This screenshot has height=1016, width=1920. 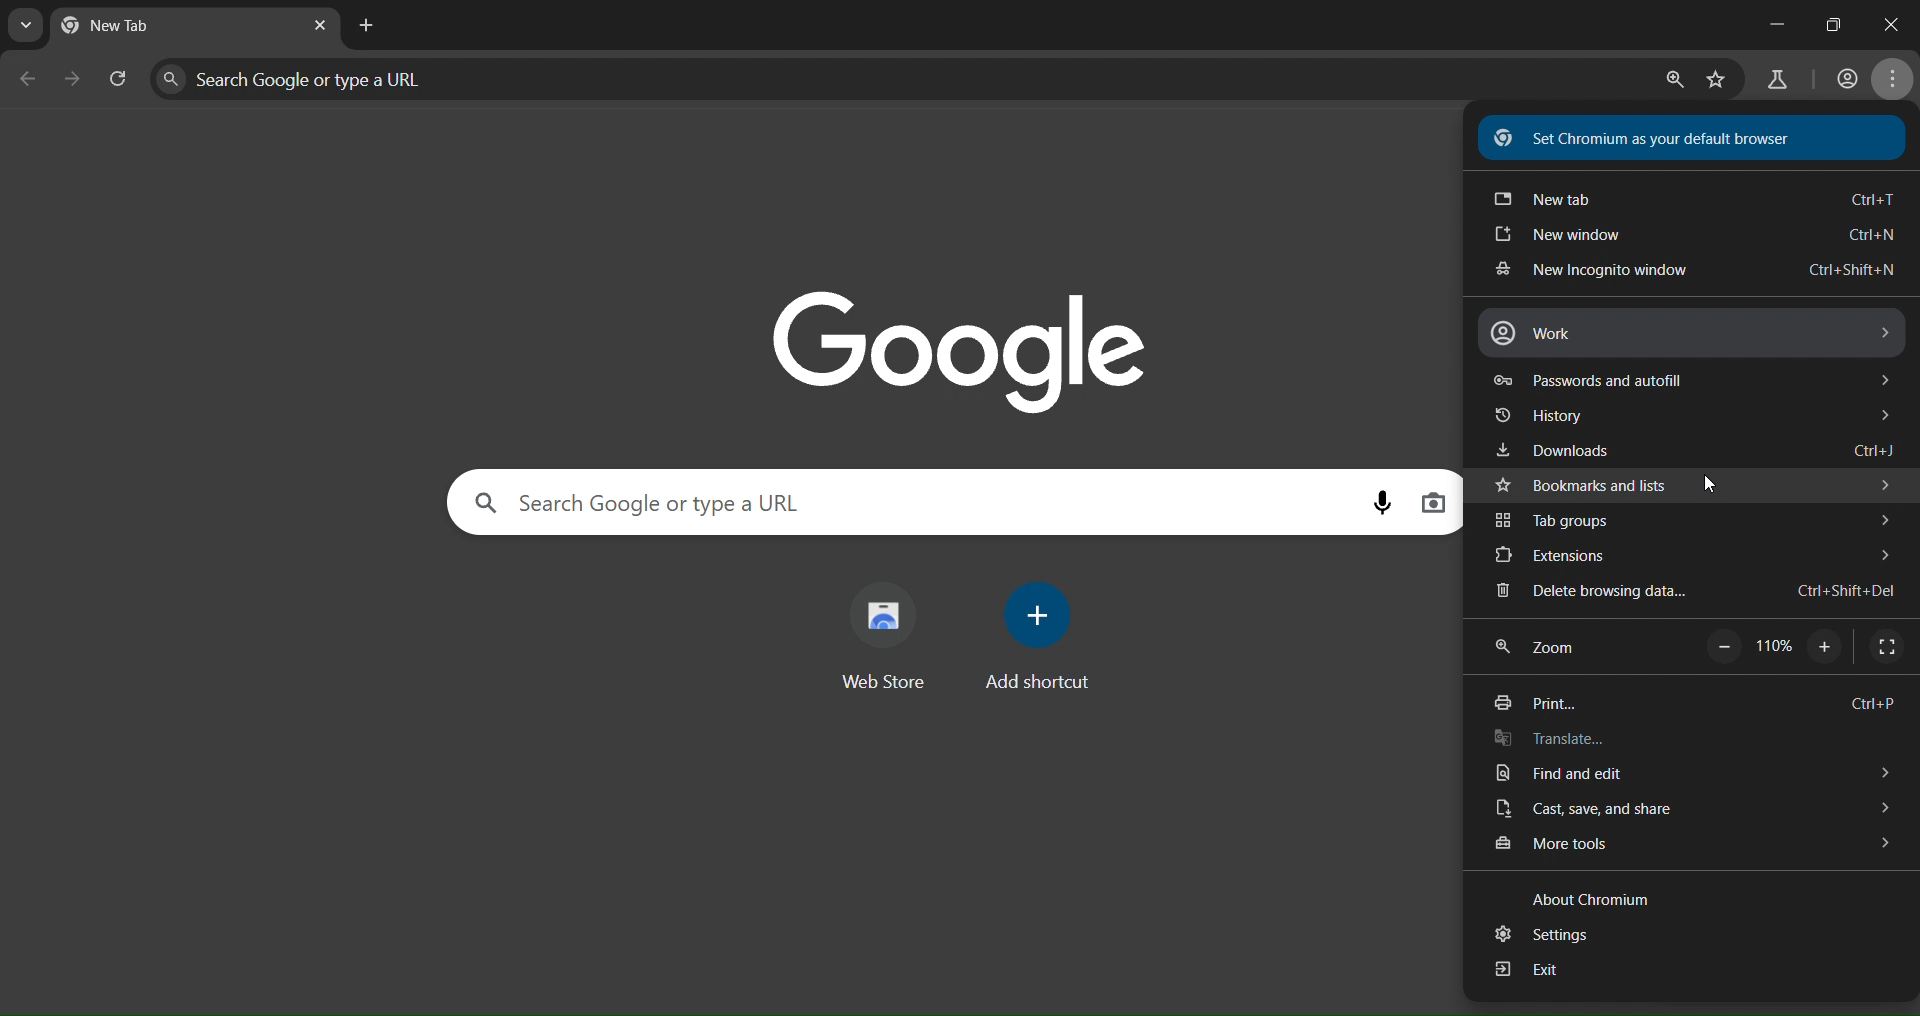 What do you see at coordinates (1706, 593) in the screenshot?
I see `delete browsing data` at bounding box center [1706, 593].